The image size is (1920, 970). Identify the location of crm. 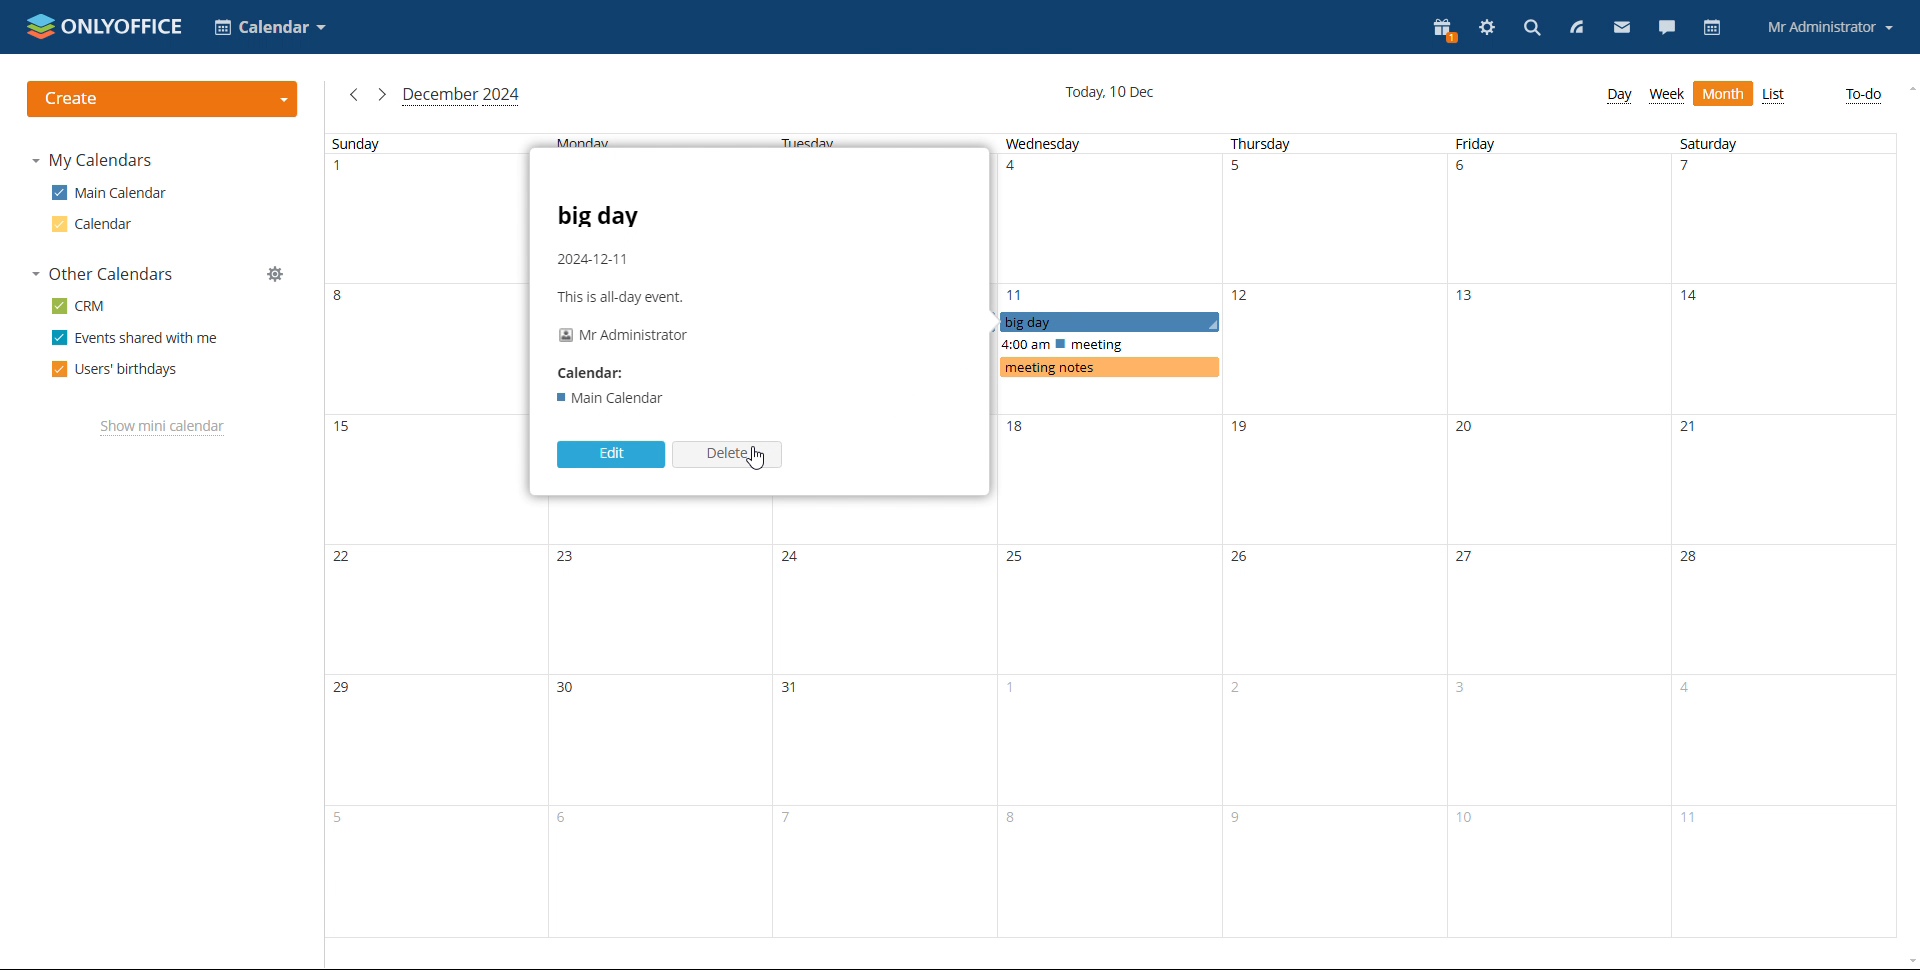
(83, 305).